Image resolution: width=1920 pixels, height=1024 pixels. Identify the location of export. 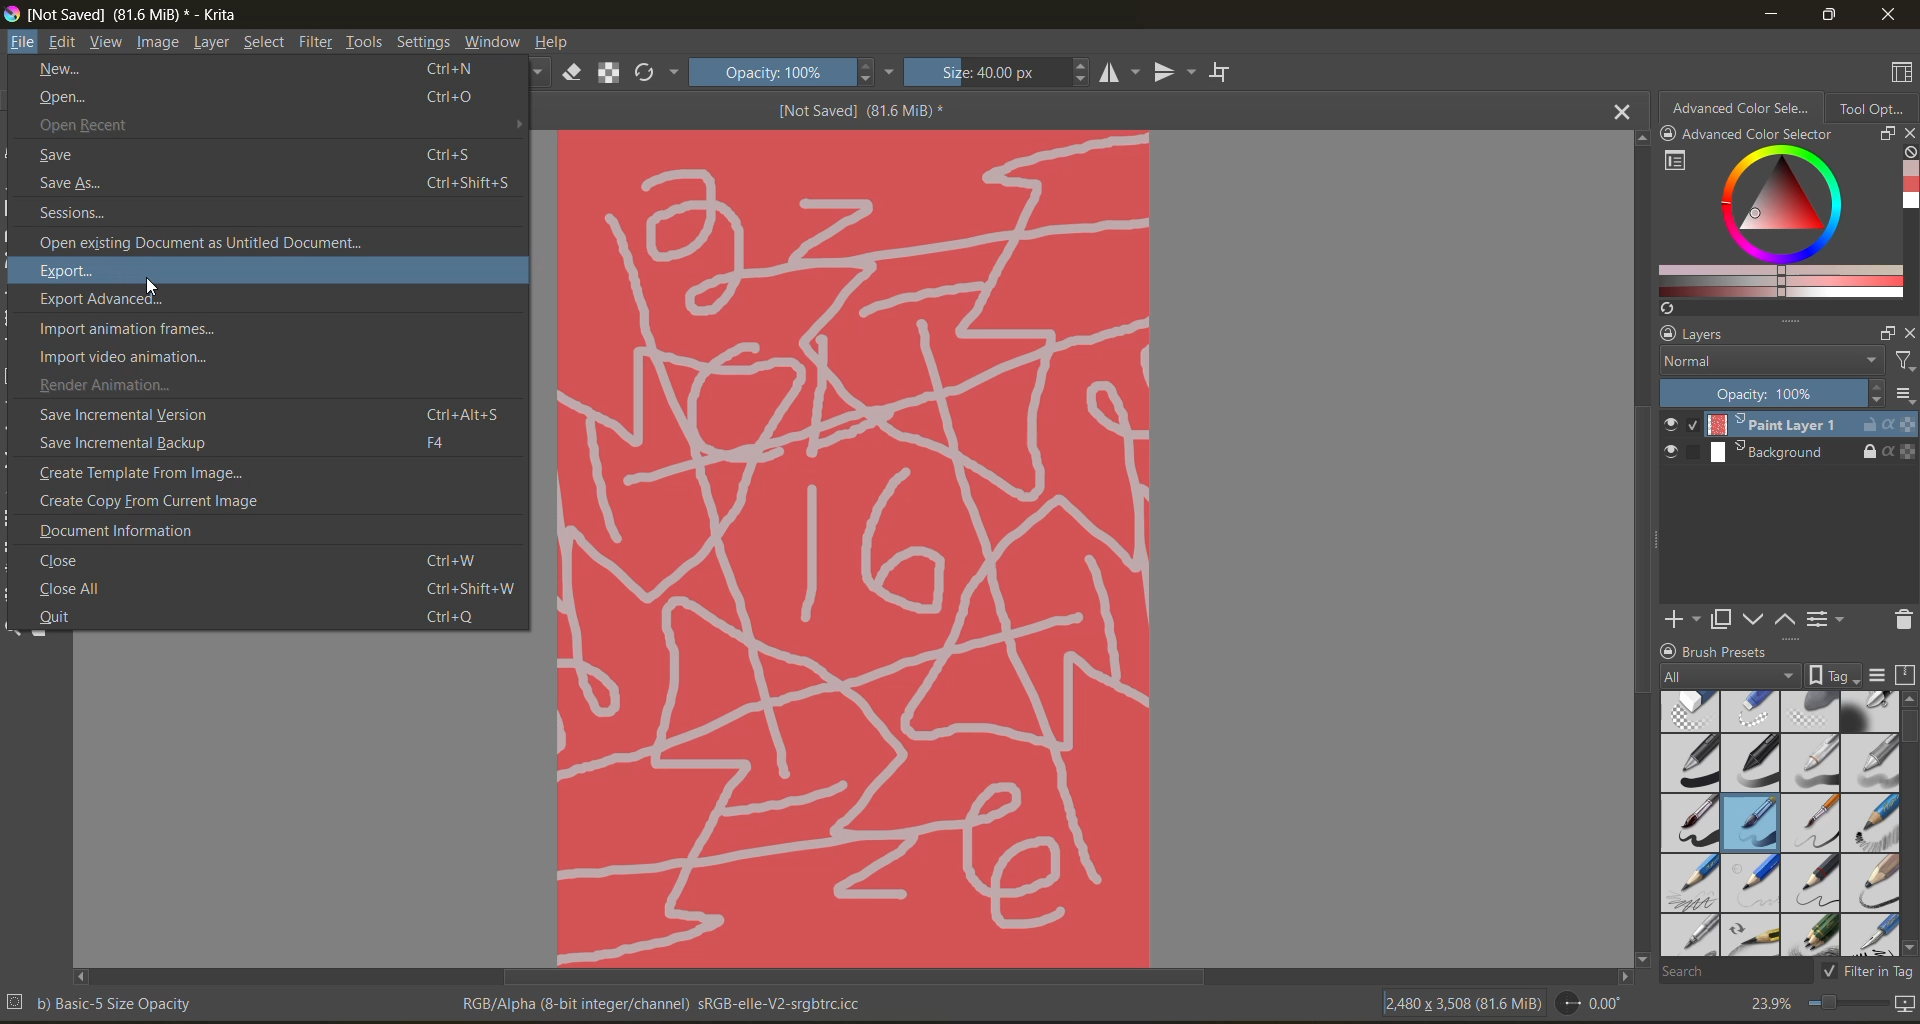
(70, 272).